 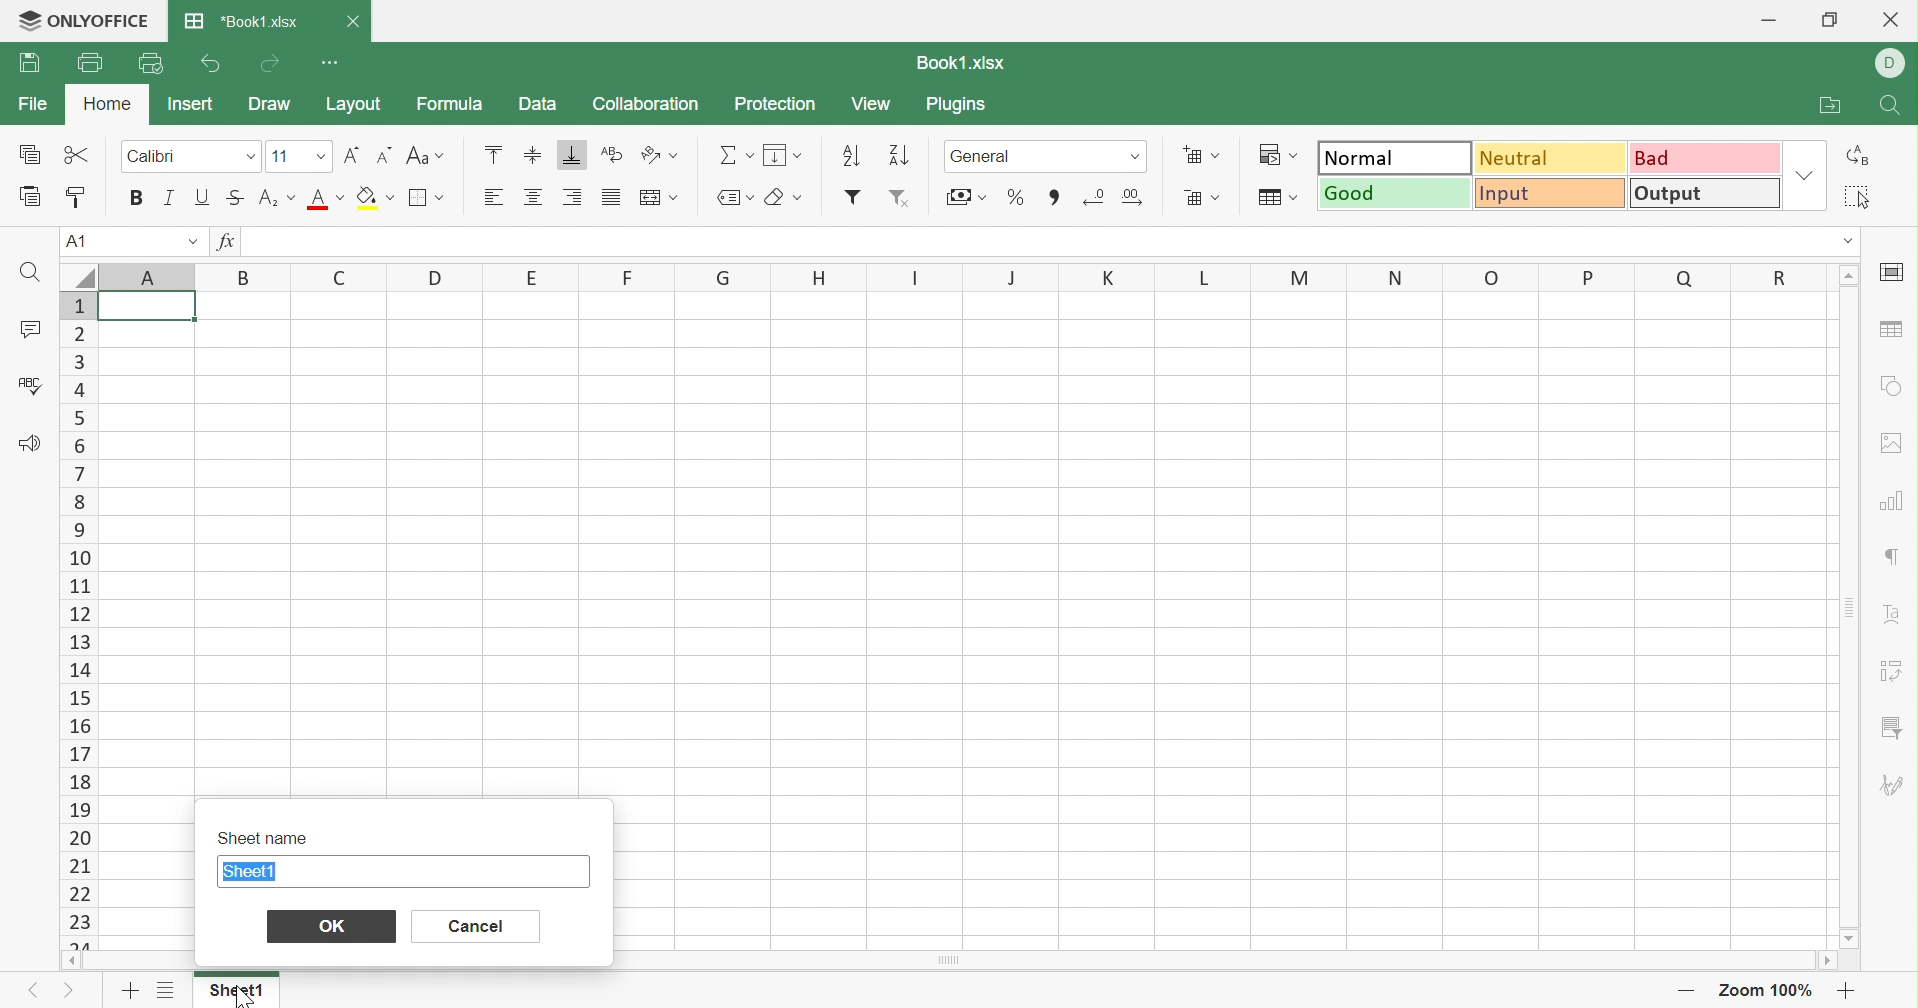 What do you see at coordinates (658, 197) in the screenshot?
I see `Merge and center` at bounding box center [658, 197].